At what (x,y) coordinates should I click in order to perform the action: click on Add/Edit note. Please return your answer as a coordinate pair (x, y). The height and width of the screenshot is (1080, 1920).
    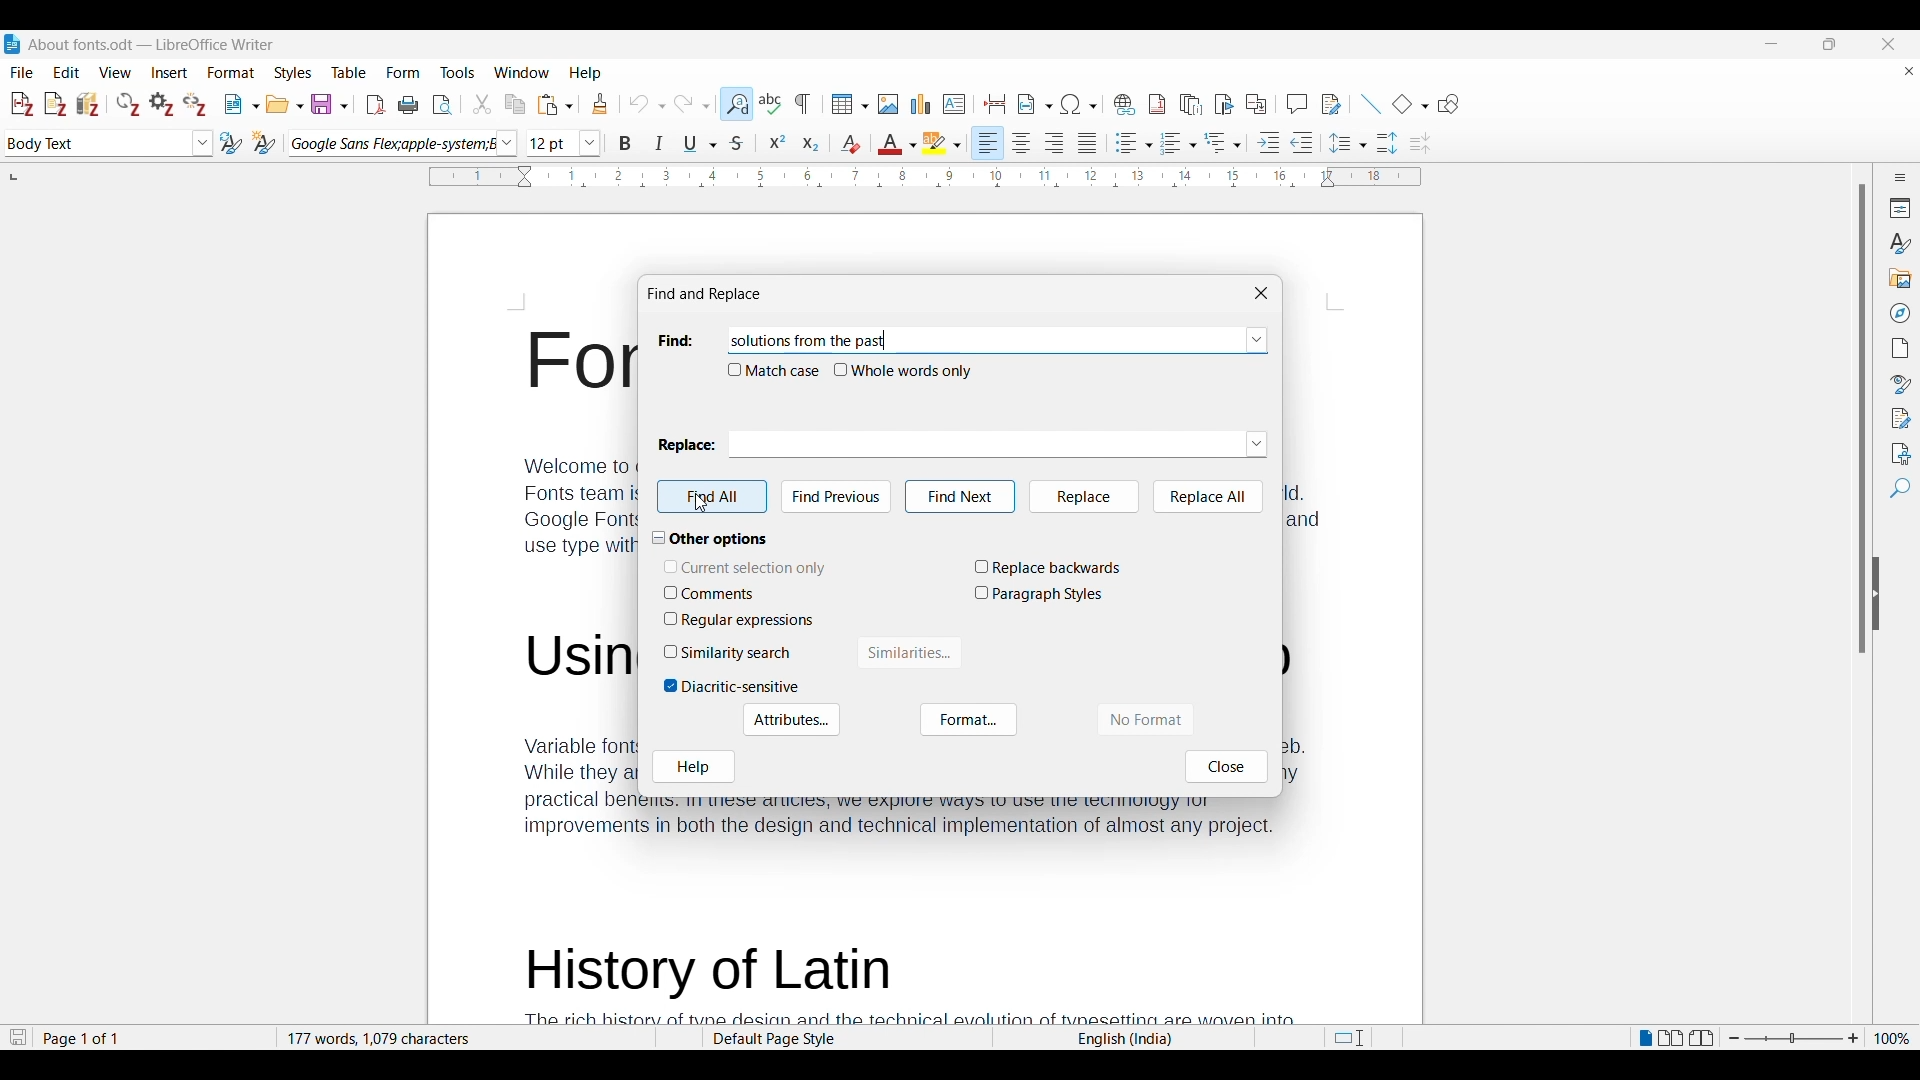
    Looking at the image, I should click on (56, 104).